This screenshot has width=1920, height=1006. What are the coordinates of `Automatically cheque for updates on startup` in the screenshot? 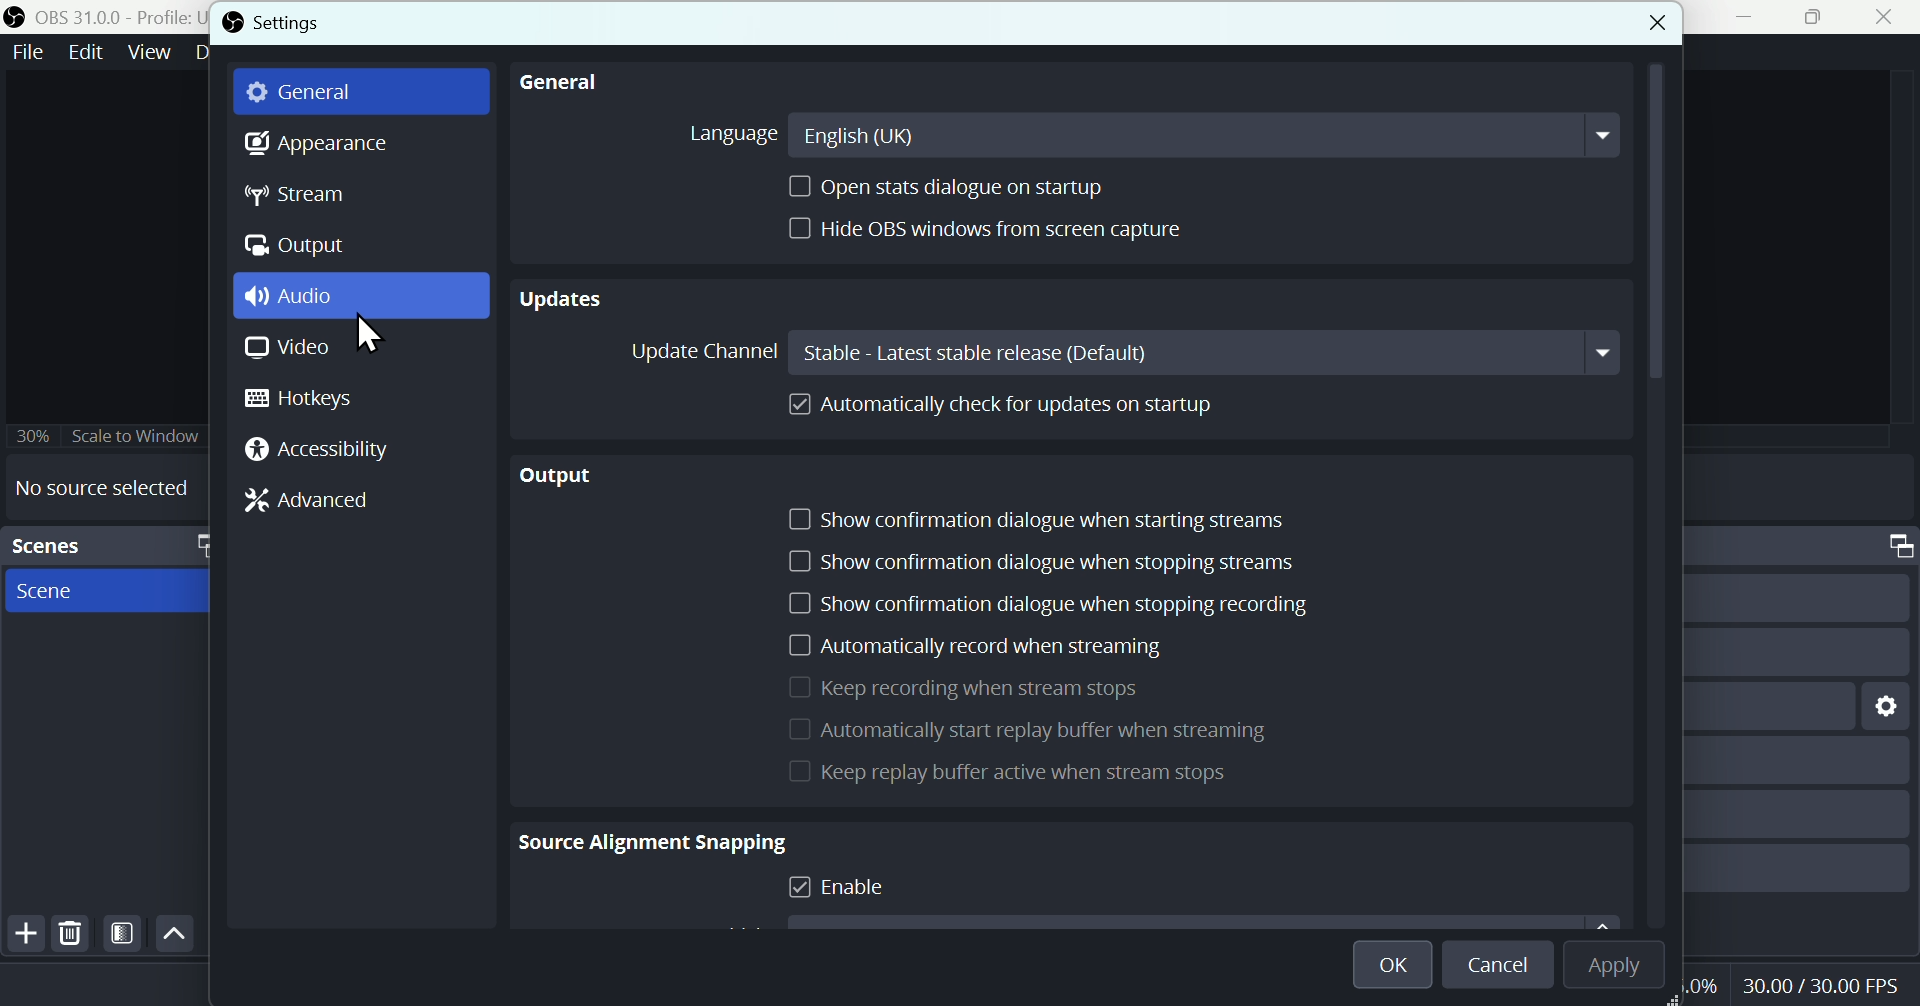 It's located at (1008, 405).